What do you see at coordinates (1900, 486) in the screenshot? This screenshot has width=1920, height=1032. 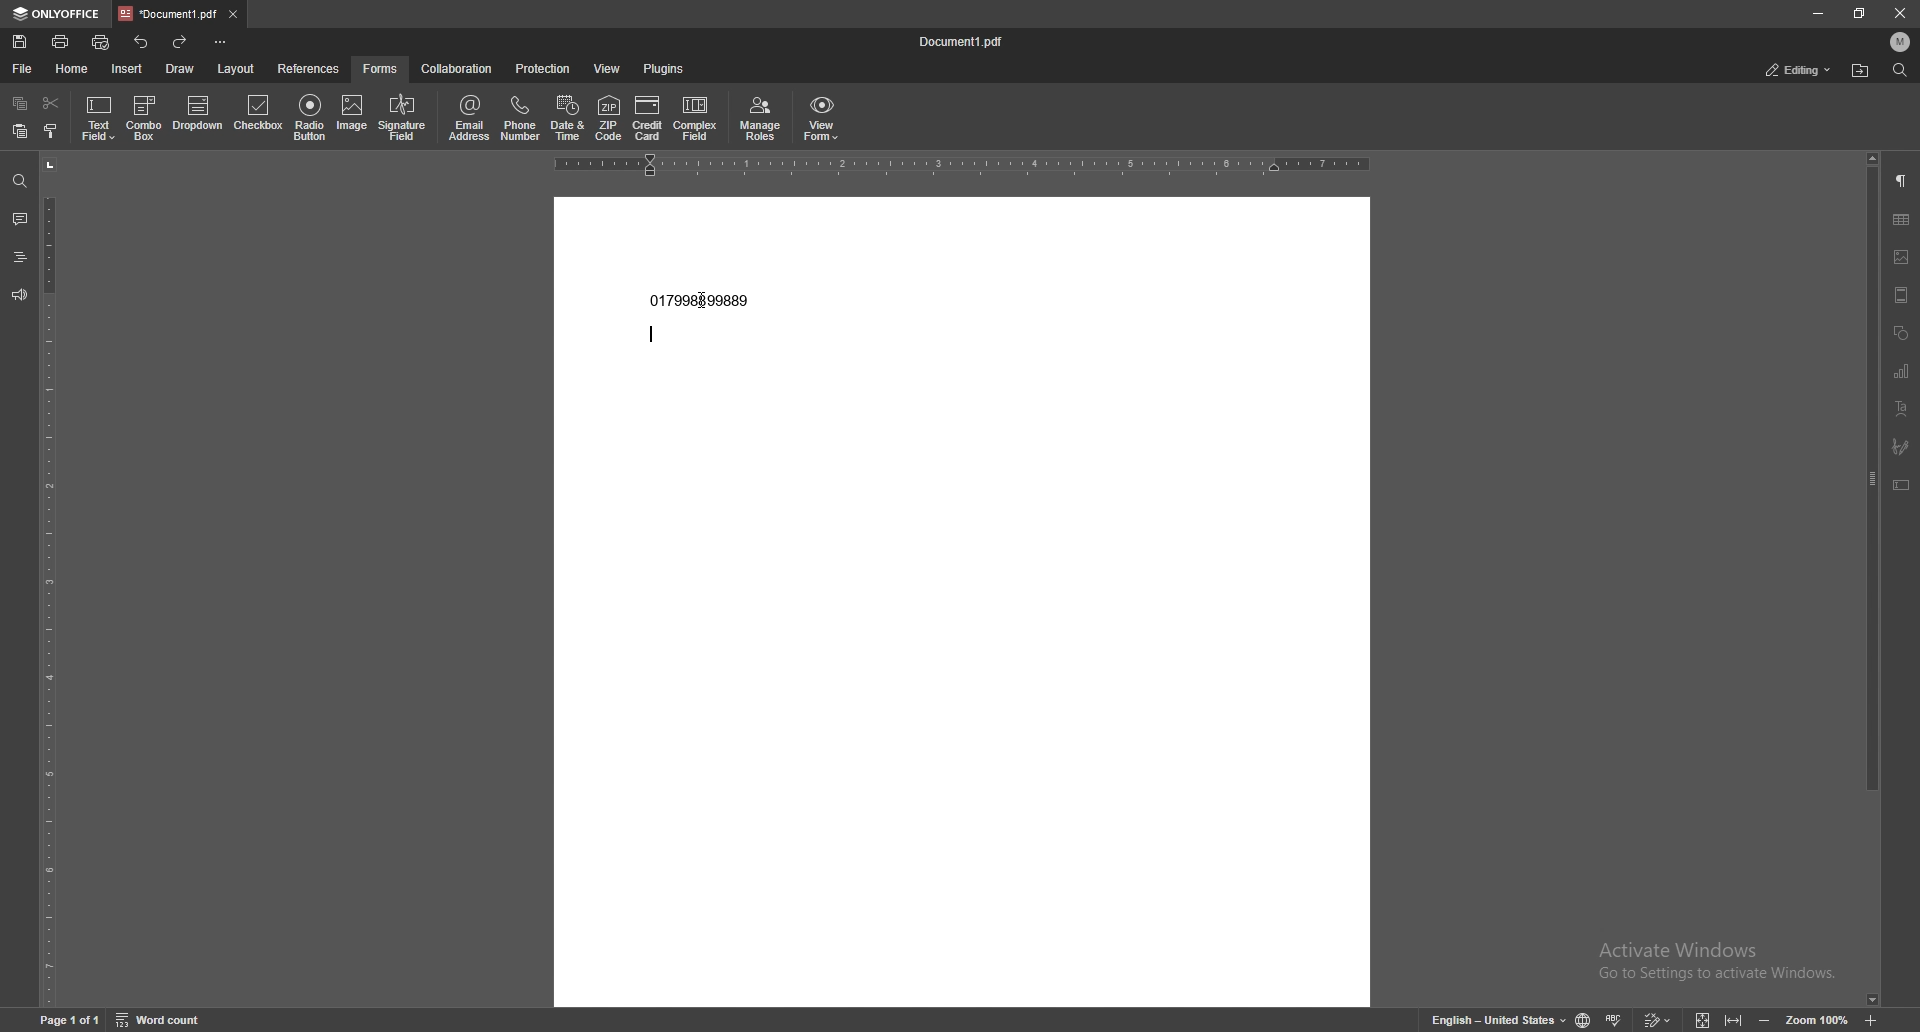 I see `text box` at bounding box center [1900, 486].